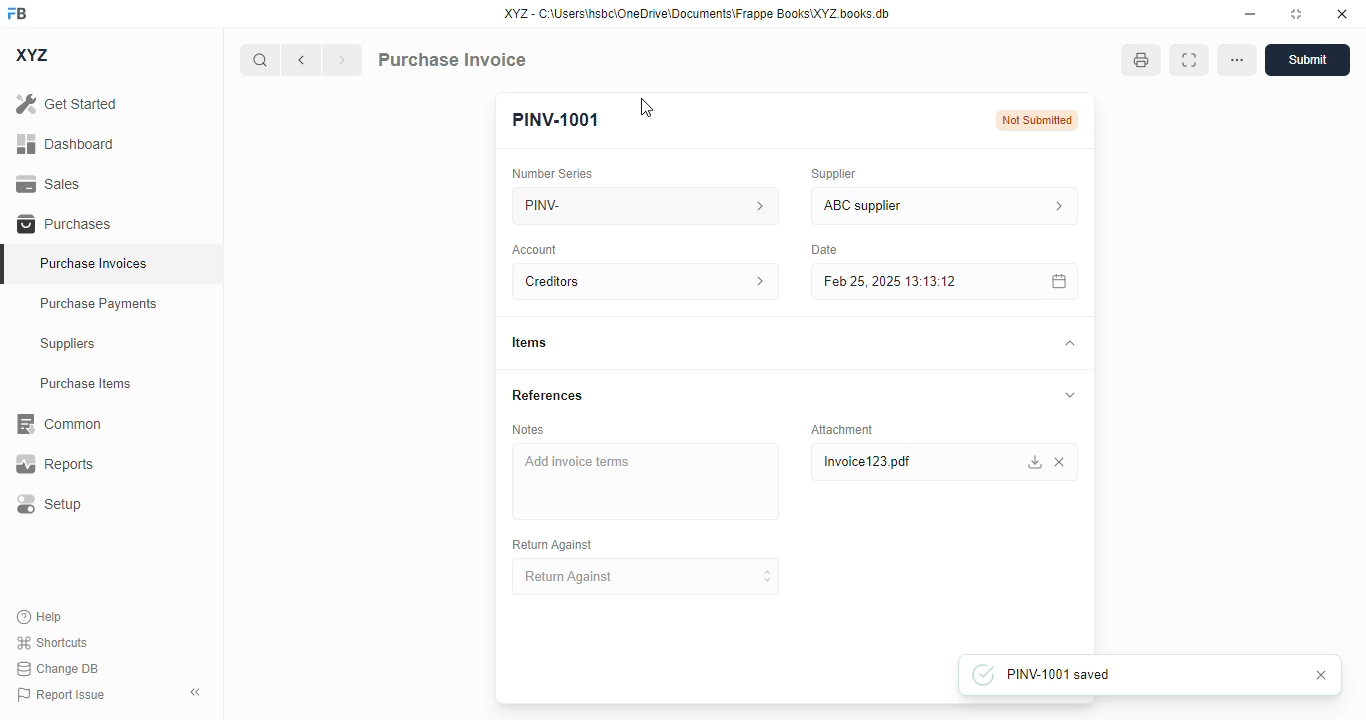  I want to click on suppliers, so click(69, 344).